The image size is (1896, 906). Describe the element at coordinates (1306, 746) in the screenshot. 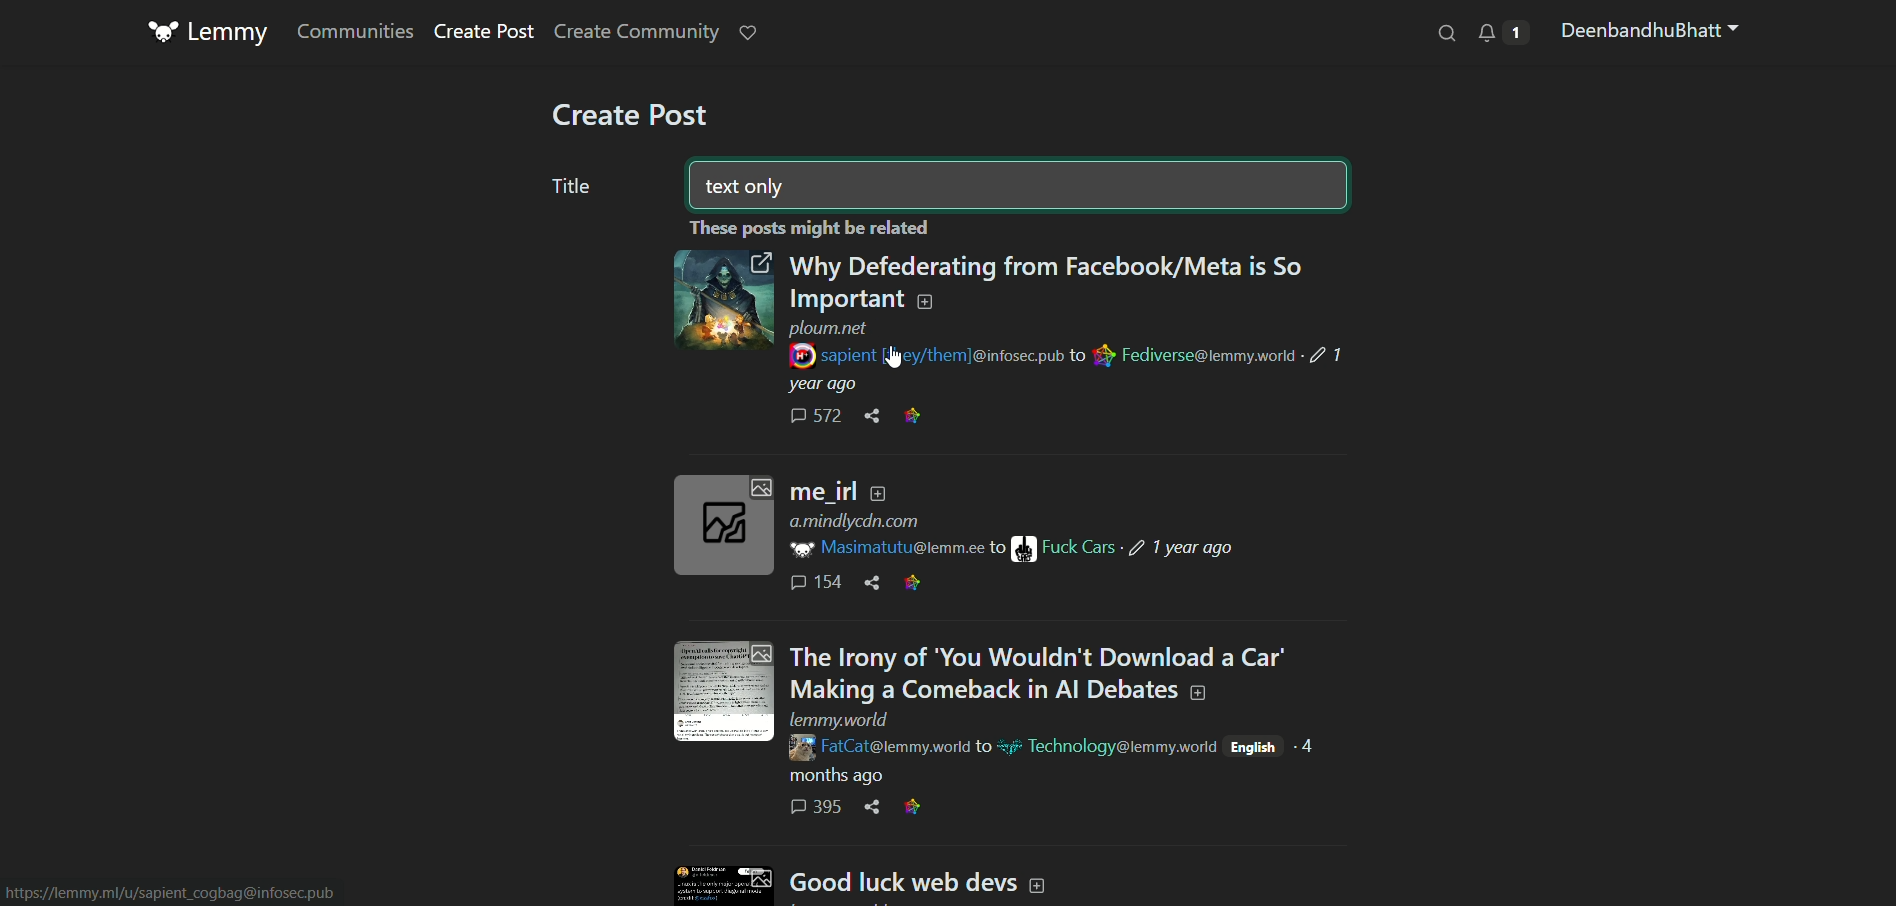

I see `Indicates made 4 months ago` at that location.